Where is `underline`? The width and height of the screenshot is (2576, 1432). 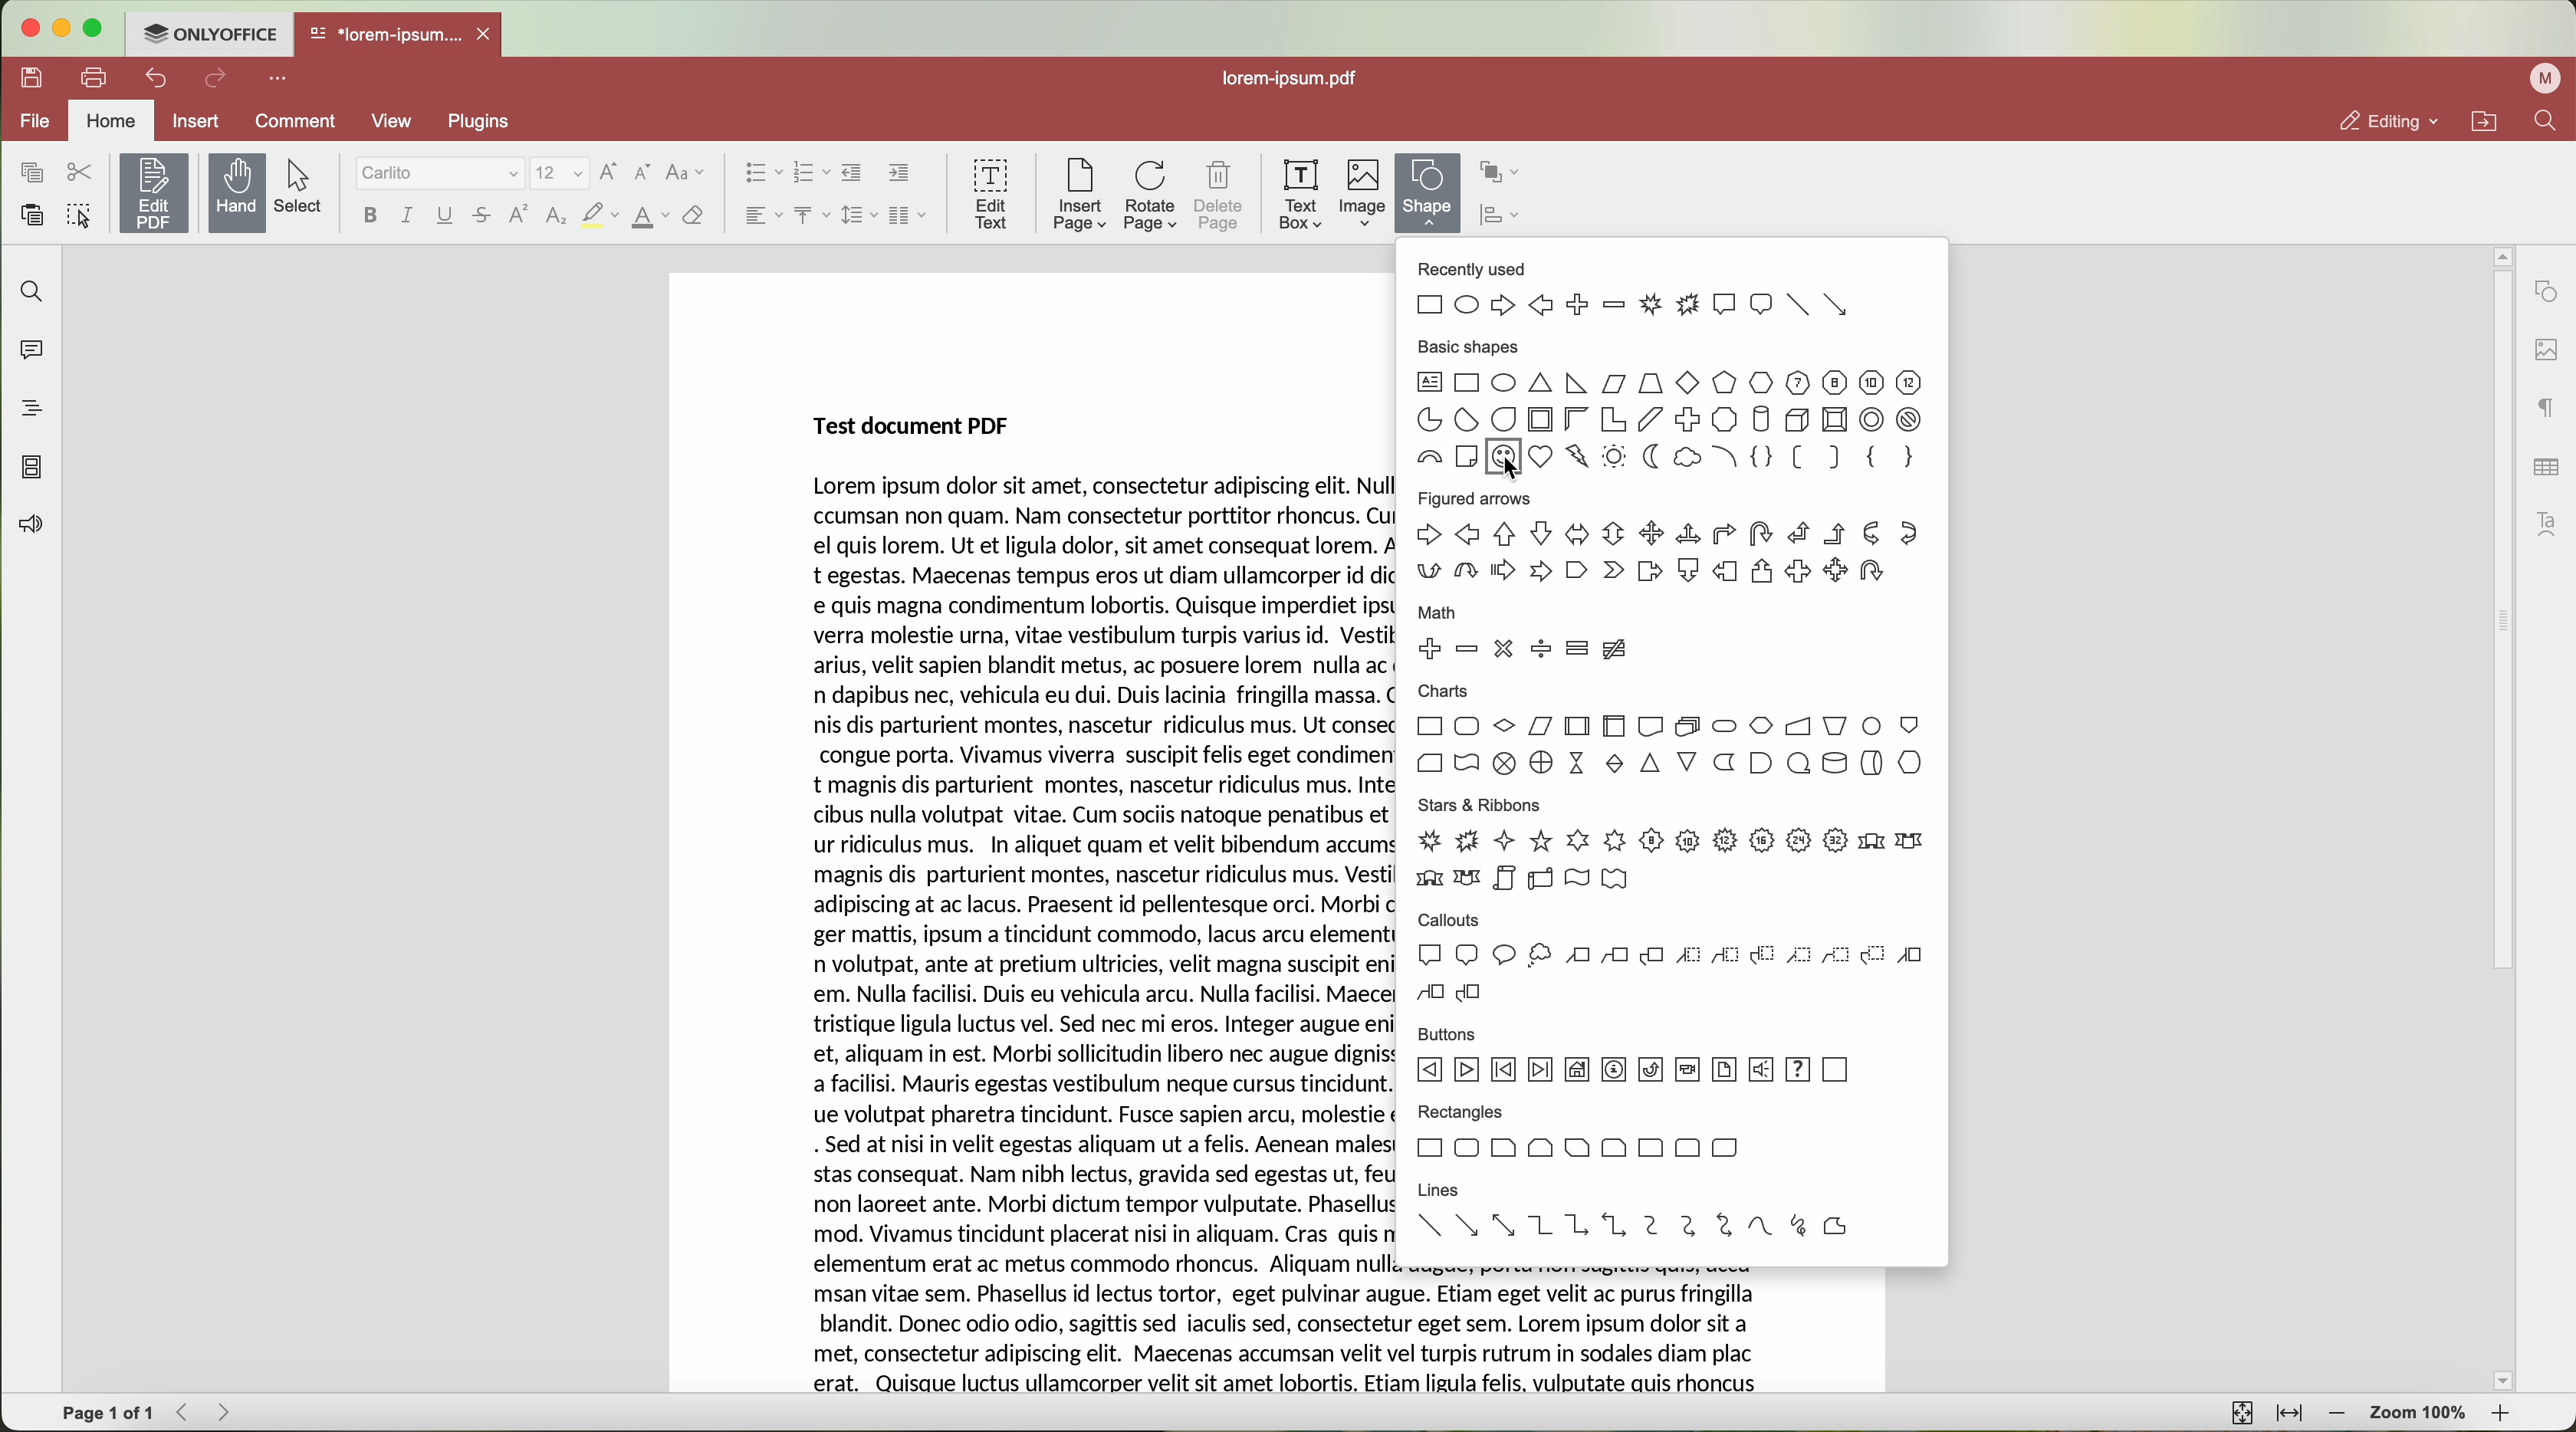
underline is located at coordinates (446, 215).